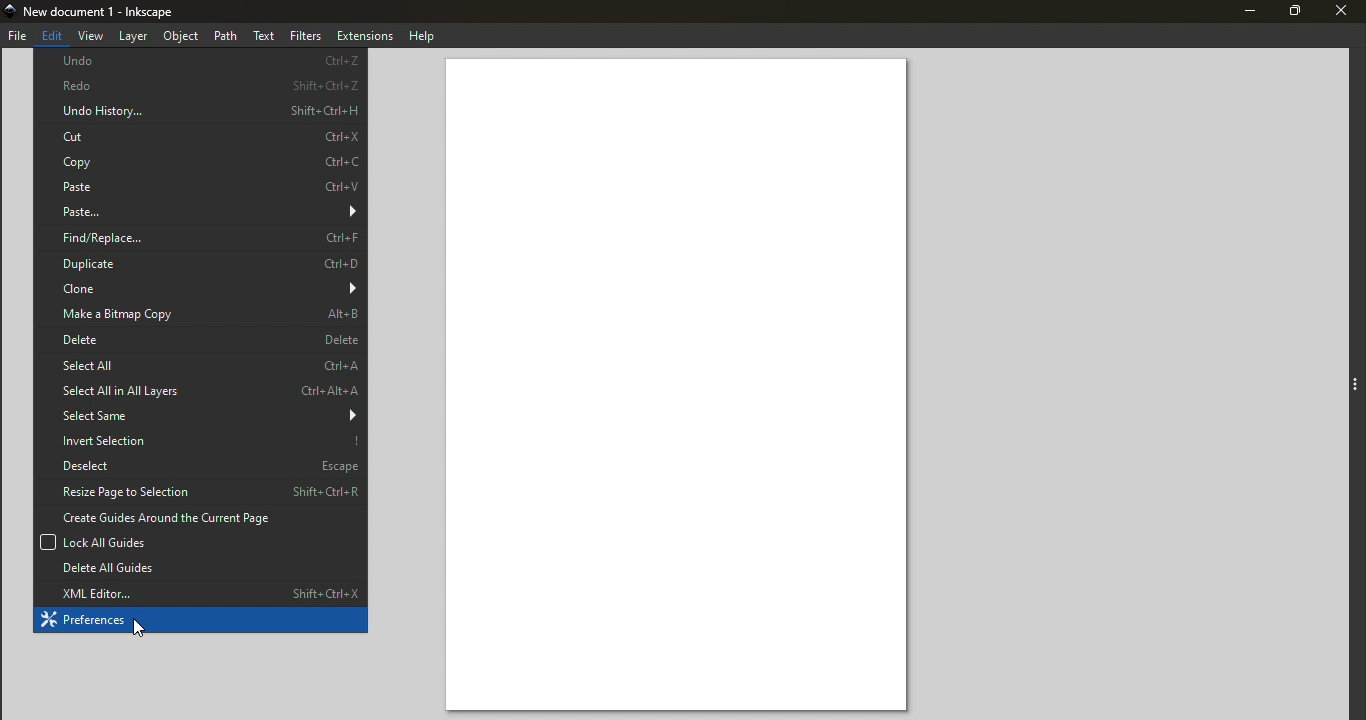  What do you see at coordinates (200, 593) in the screenshot?
I see `XML editor` at bounding box center [200, 593].